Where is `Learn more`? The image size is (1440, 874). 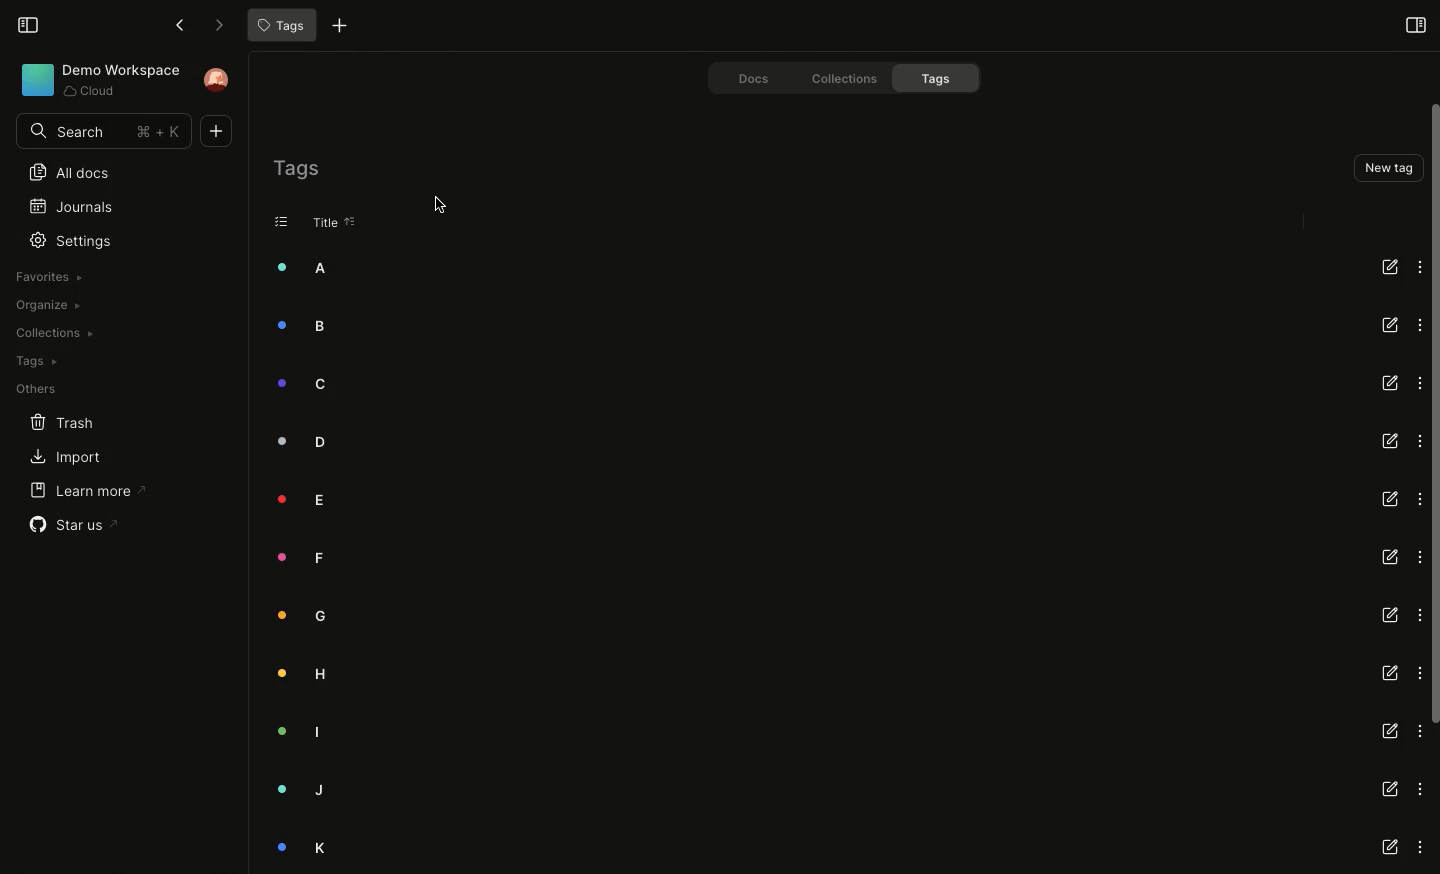 Learn more is located at coordinates (78, 492).